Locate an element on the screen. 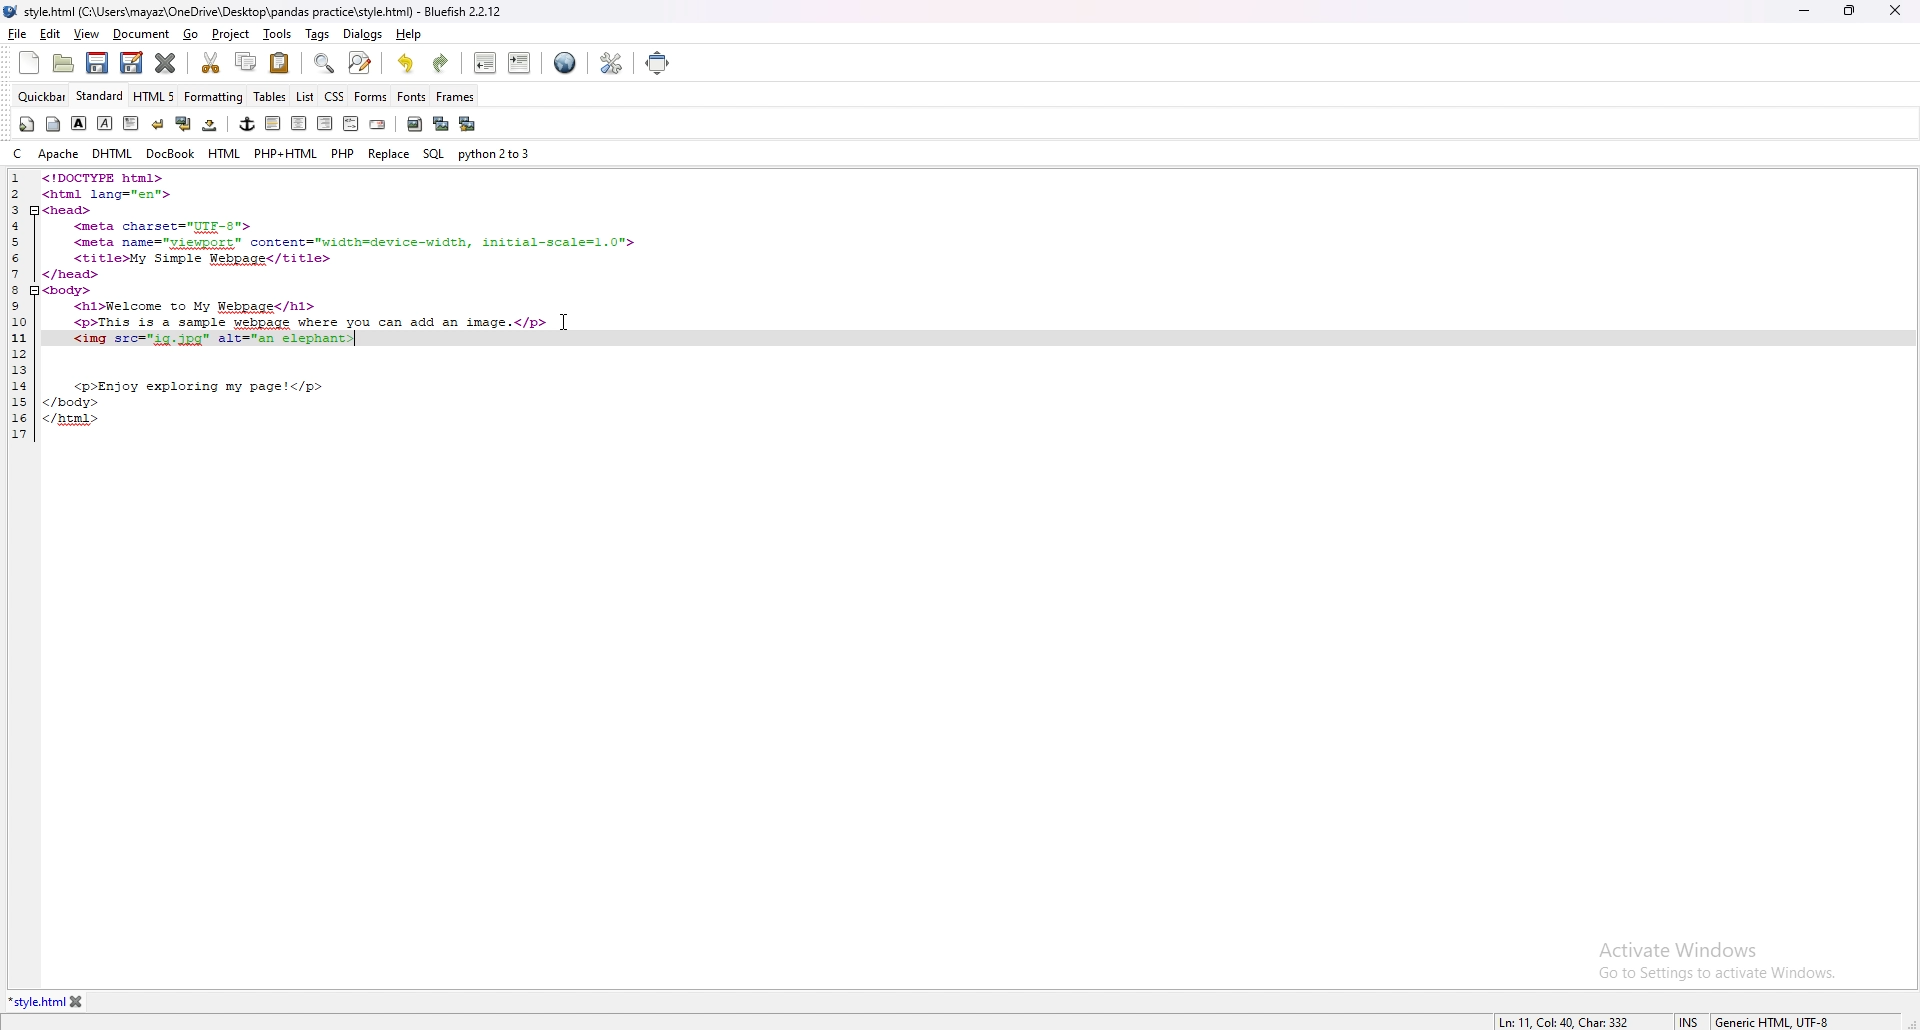 The height and width of the screenshot is (1030, 1920). css is located at coordinates (334, 95).